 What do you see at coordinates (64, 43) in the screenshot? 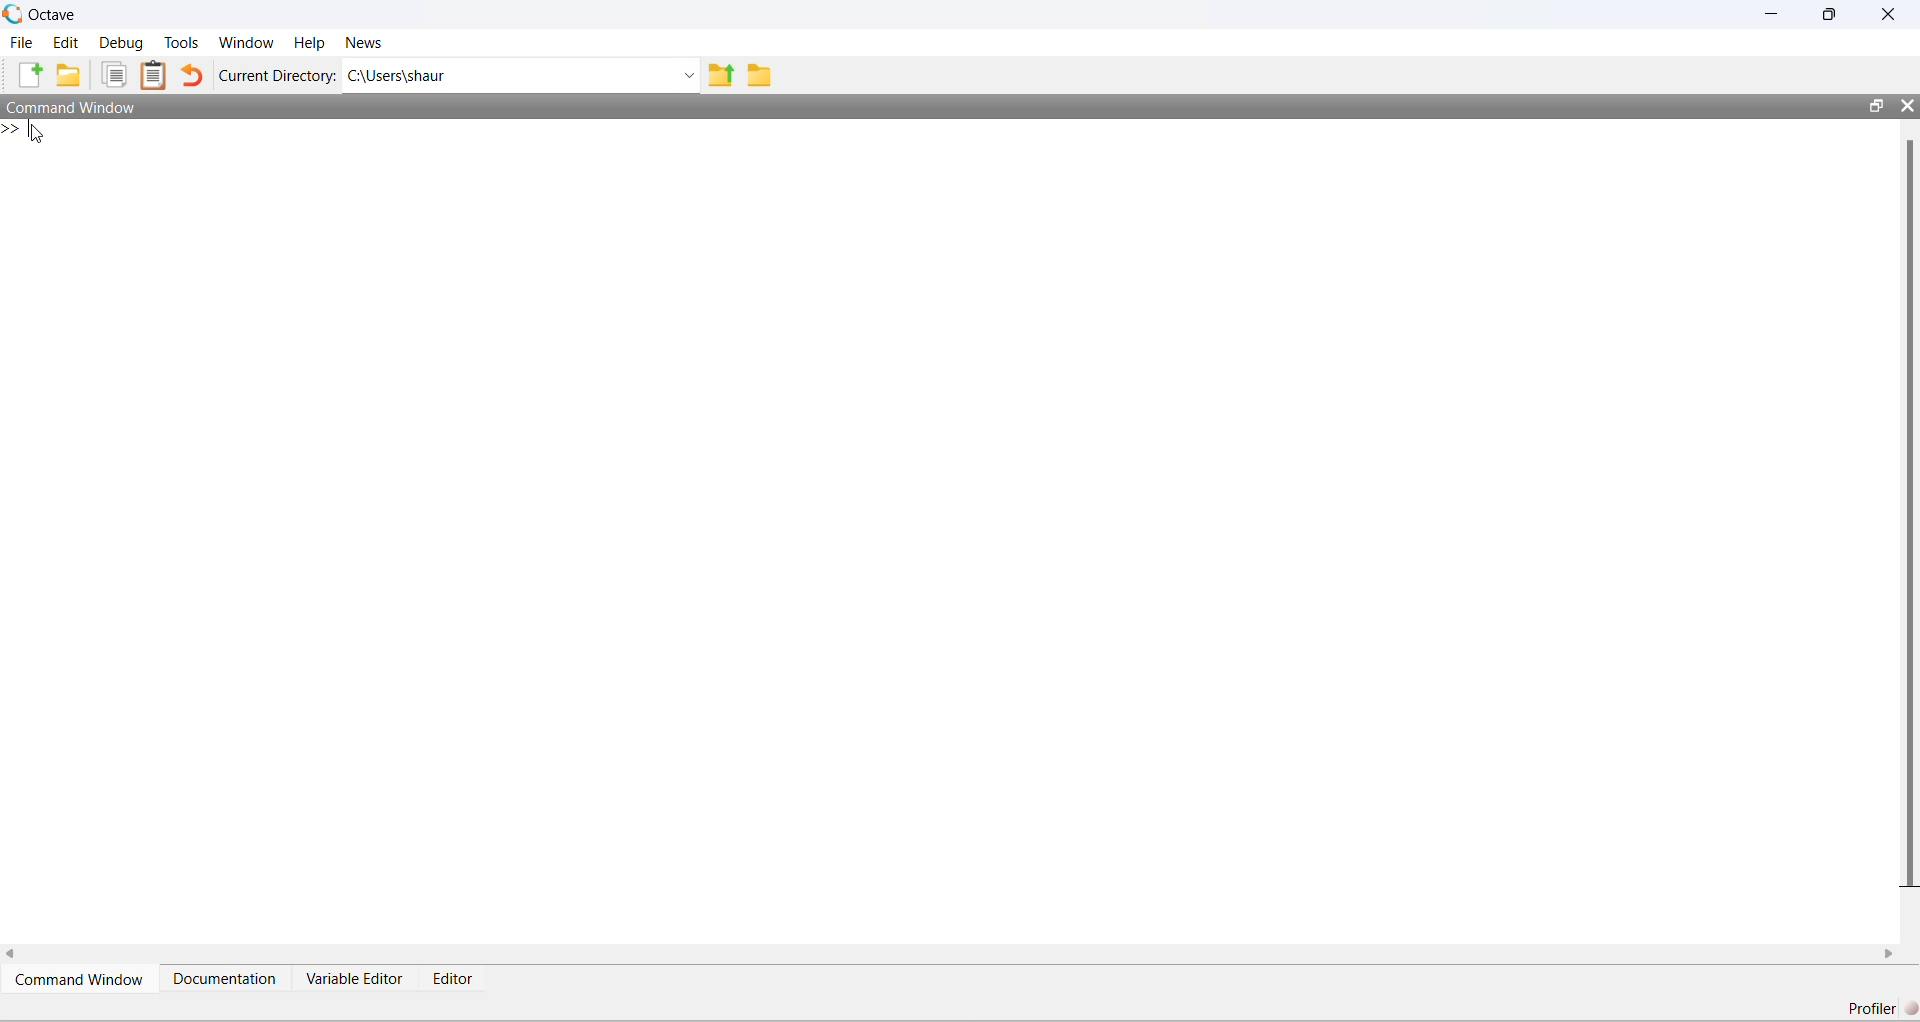
I see `Edit` at bounding box center [64, 43].